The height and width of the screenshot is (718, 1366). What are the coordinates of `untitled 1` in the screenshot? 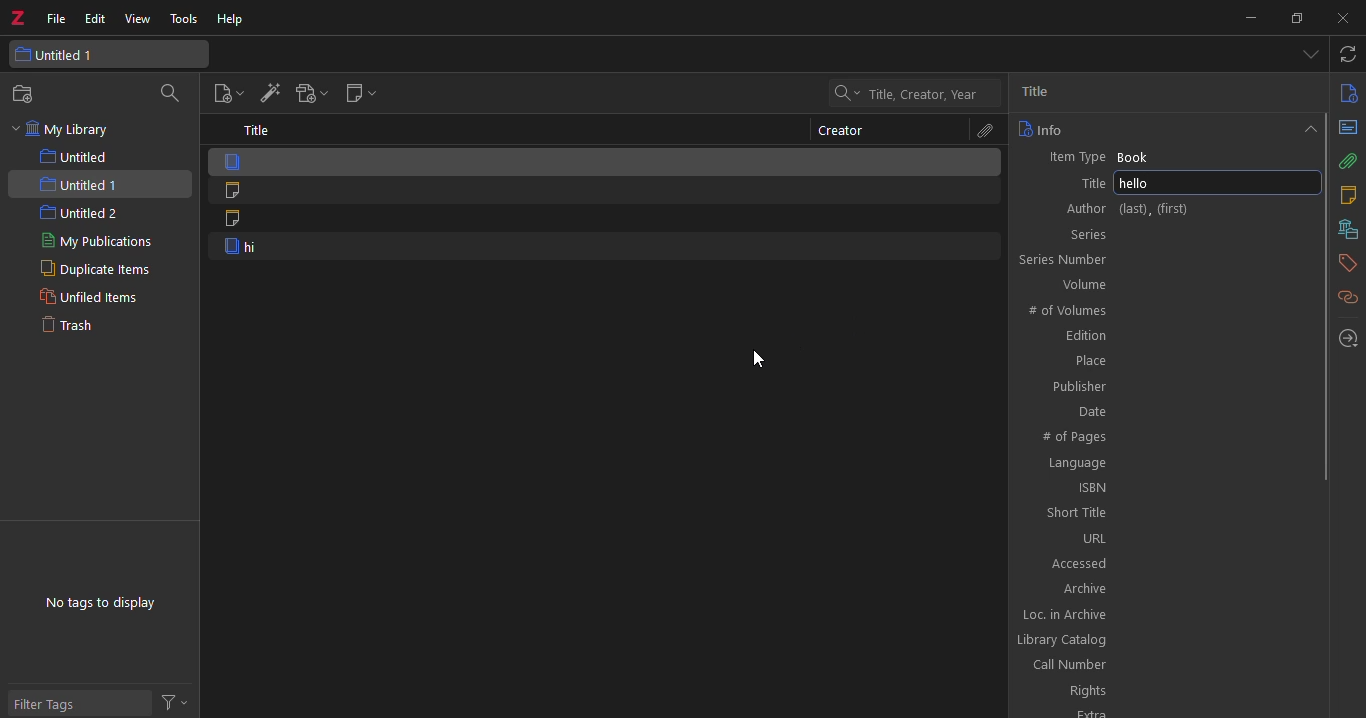 It's located at (109, 55).